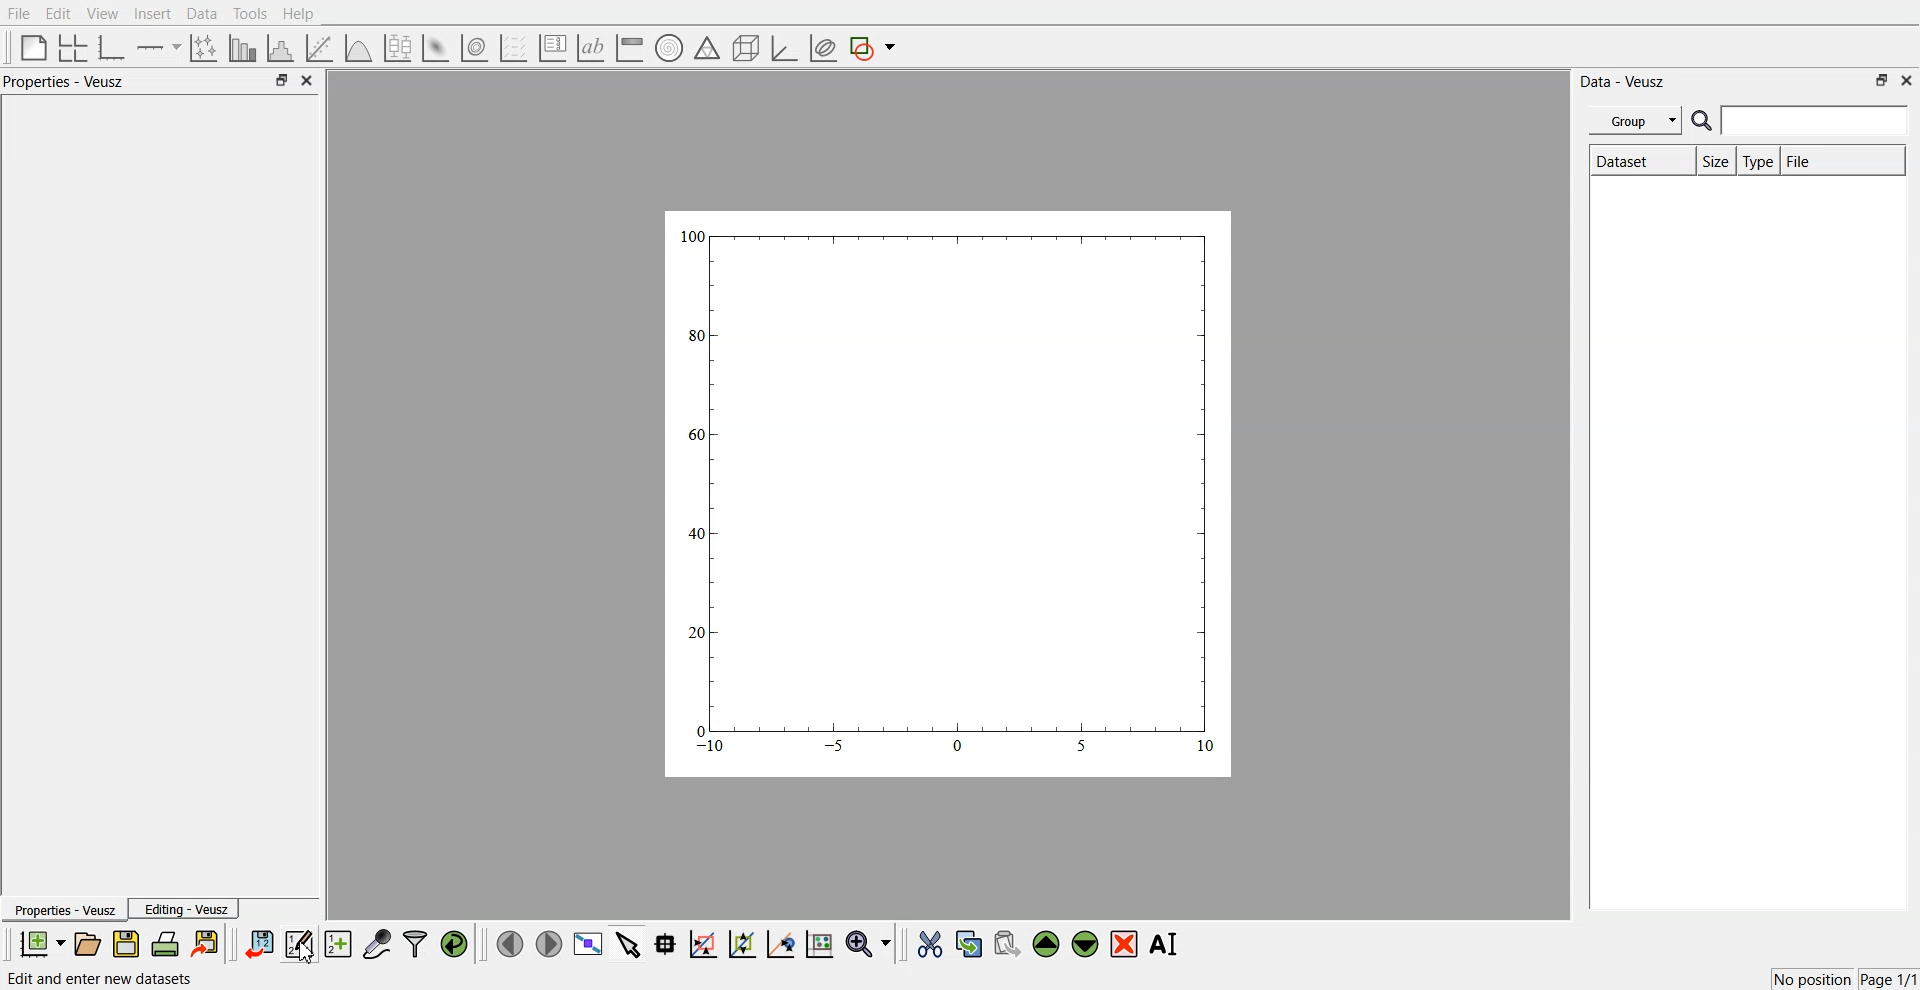 This screenshot has height=990, width=1920. Describe the element at coordinates (822, 49) in the screenshot. I see `plot covariance ellipses` at that location.